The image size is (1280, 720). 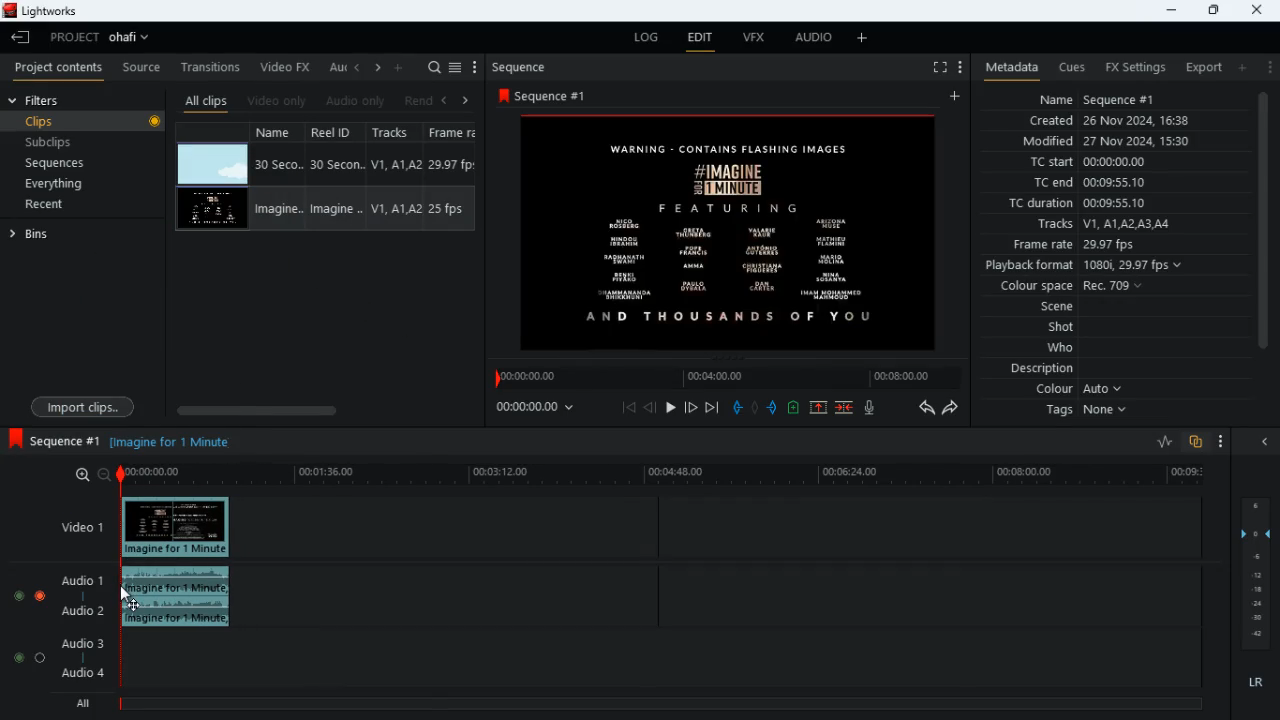 I want to click on video fx, so click(x=286, y=68).